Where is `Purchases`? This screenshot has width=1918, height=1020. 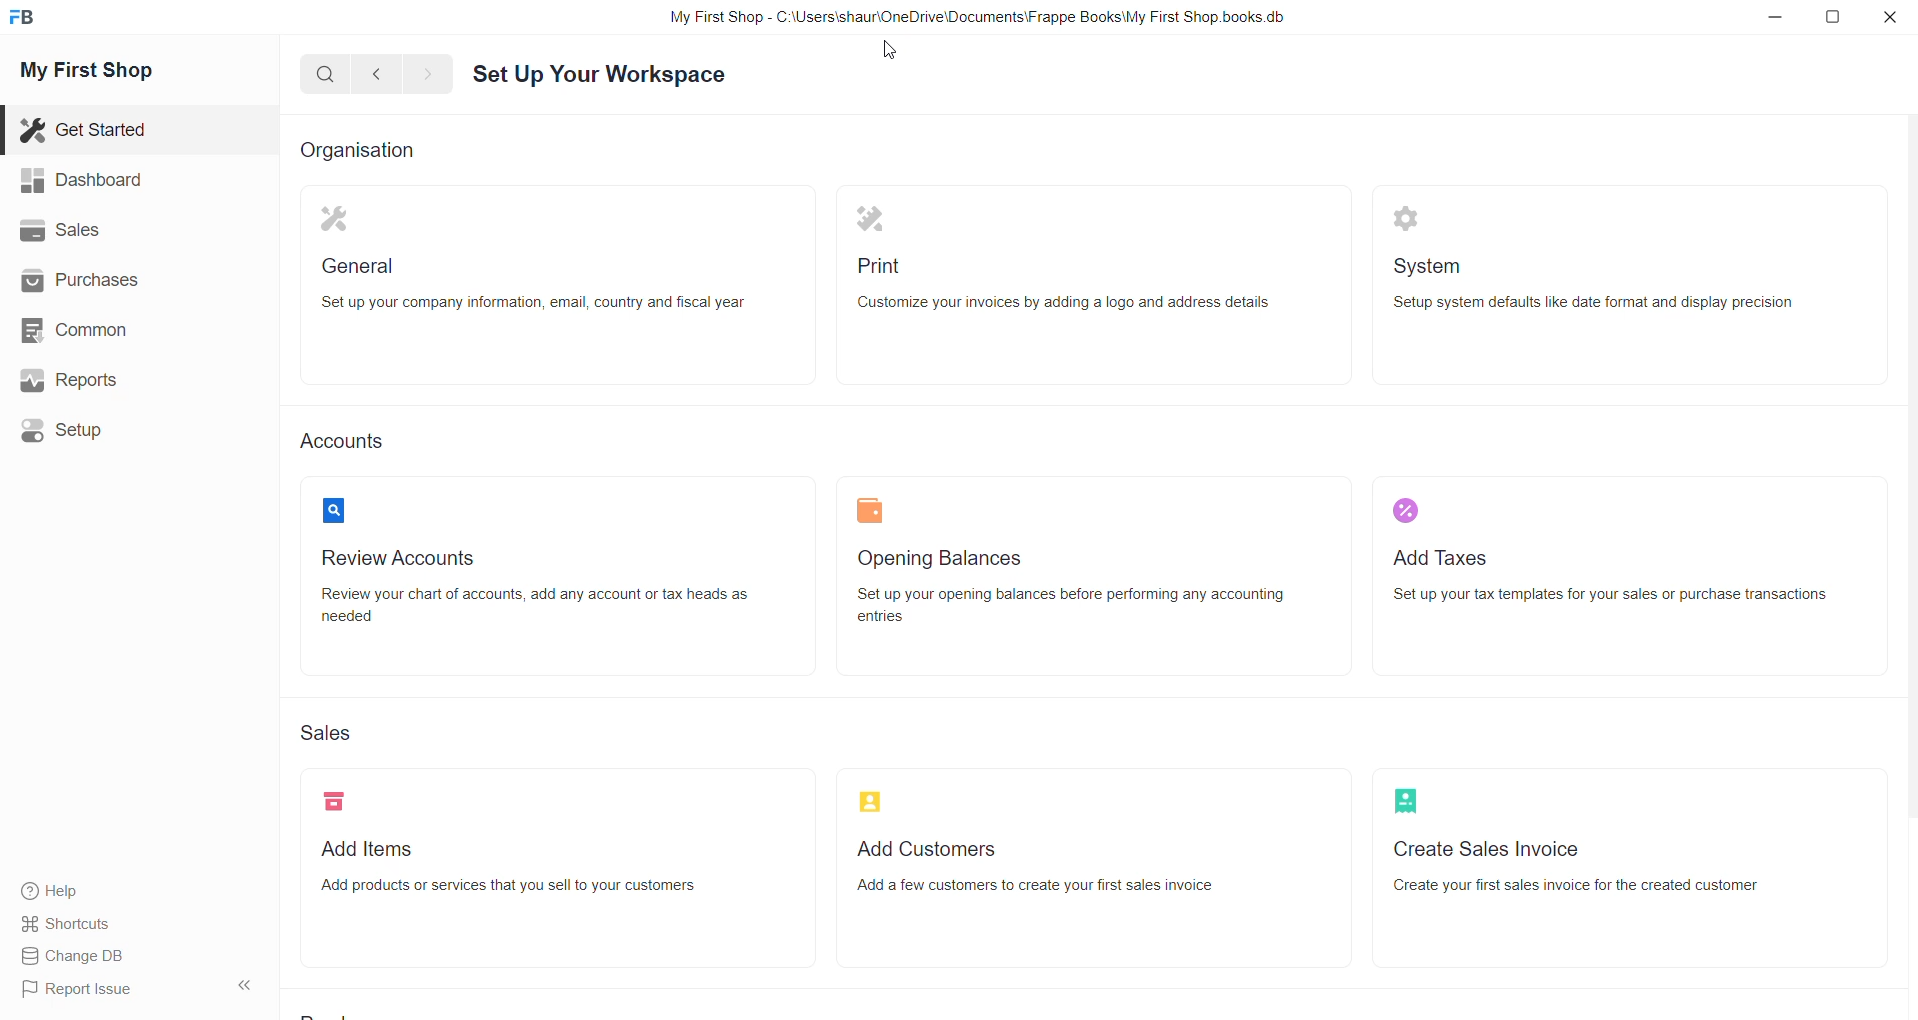 Purchases is located at coordinates (80, 280).